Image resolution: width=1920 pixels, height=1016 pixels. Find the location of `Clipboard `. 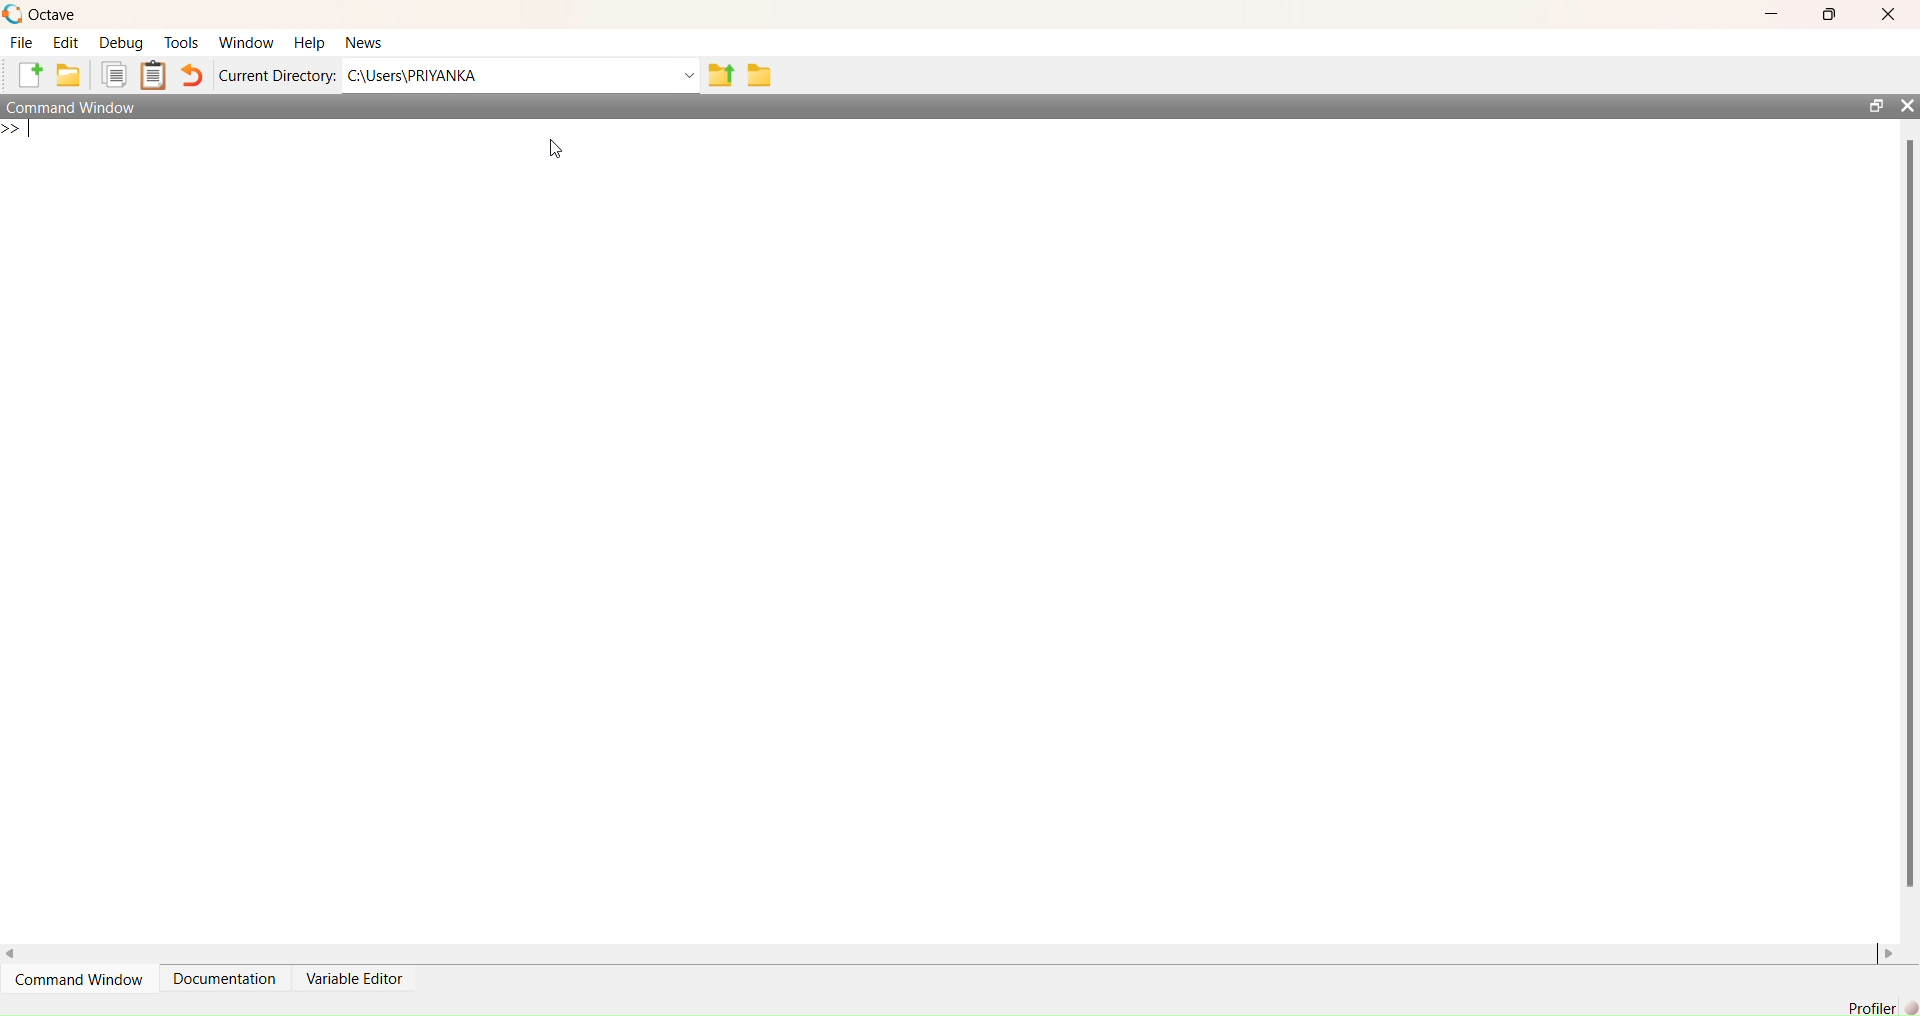

Clipboard  is located at coordinates (154, 75).